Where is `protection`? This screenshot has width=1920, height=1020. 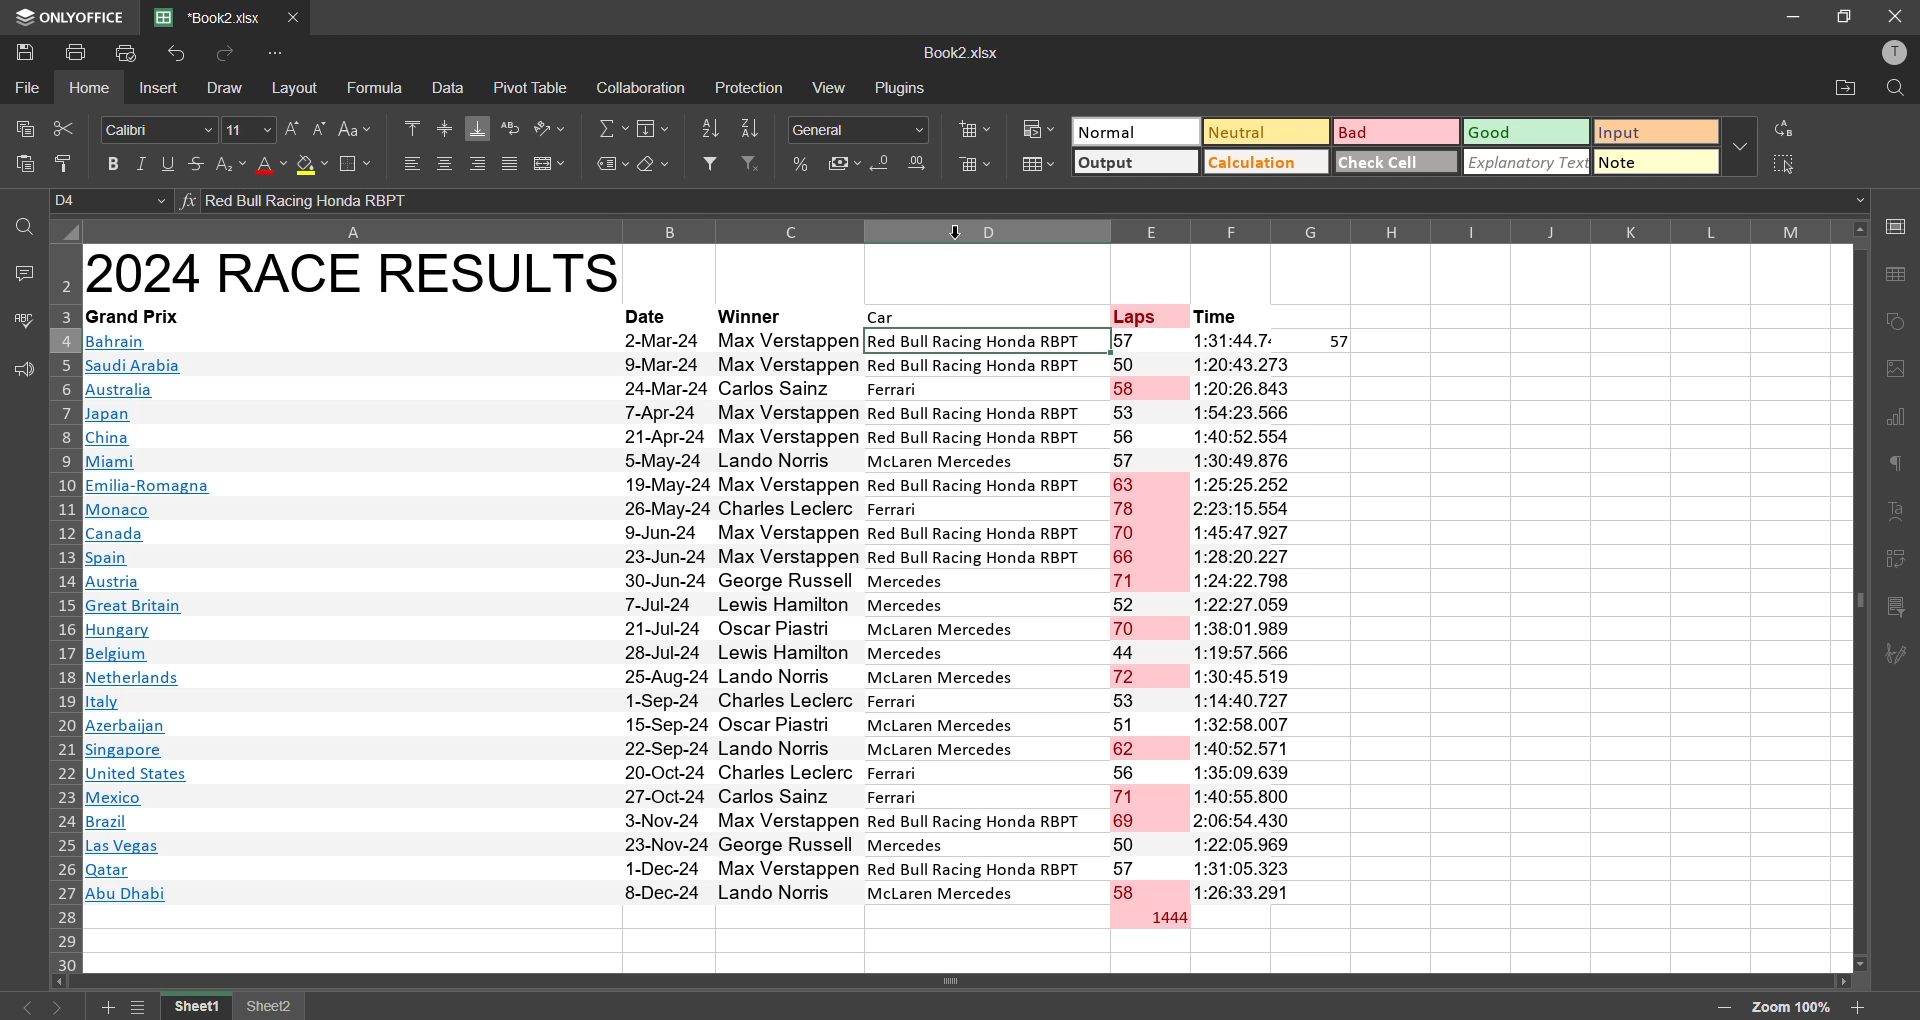
protection is located at coordinates (752, 90).